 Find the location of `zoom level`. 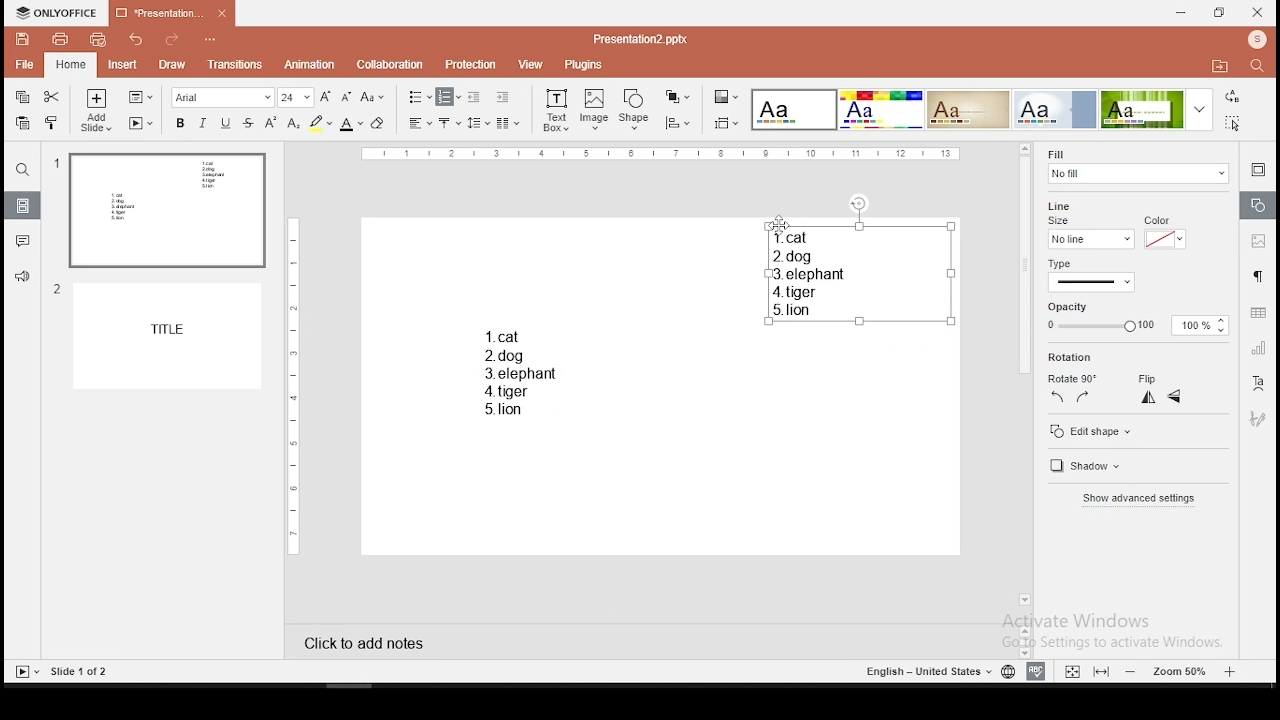

zoom level is located at coordinates (1178, 672).